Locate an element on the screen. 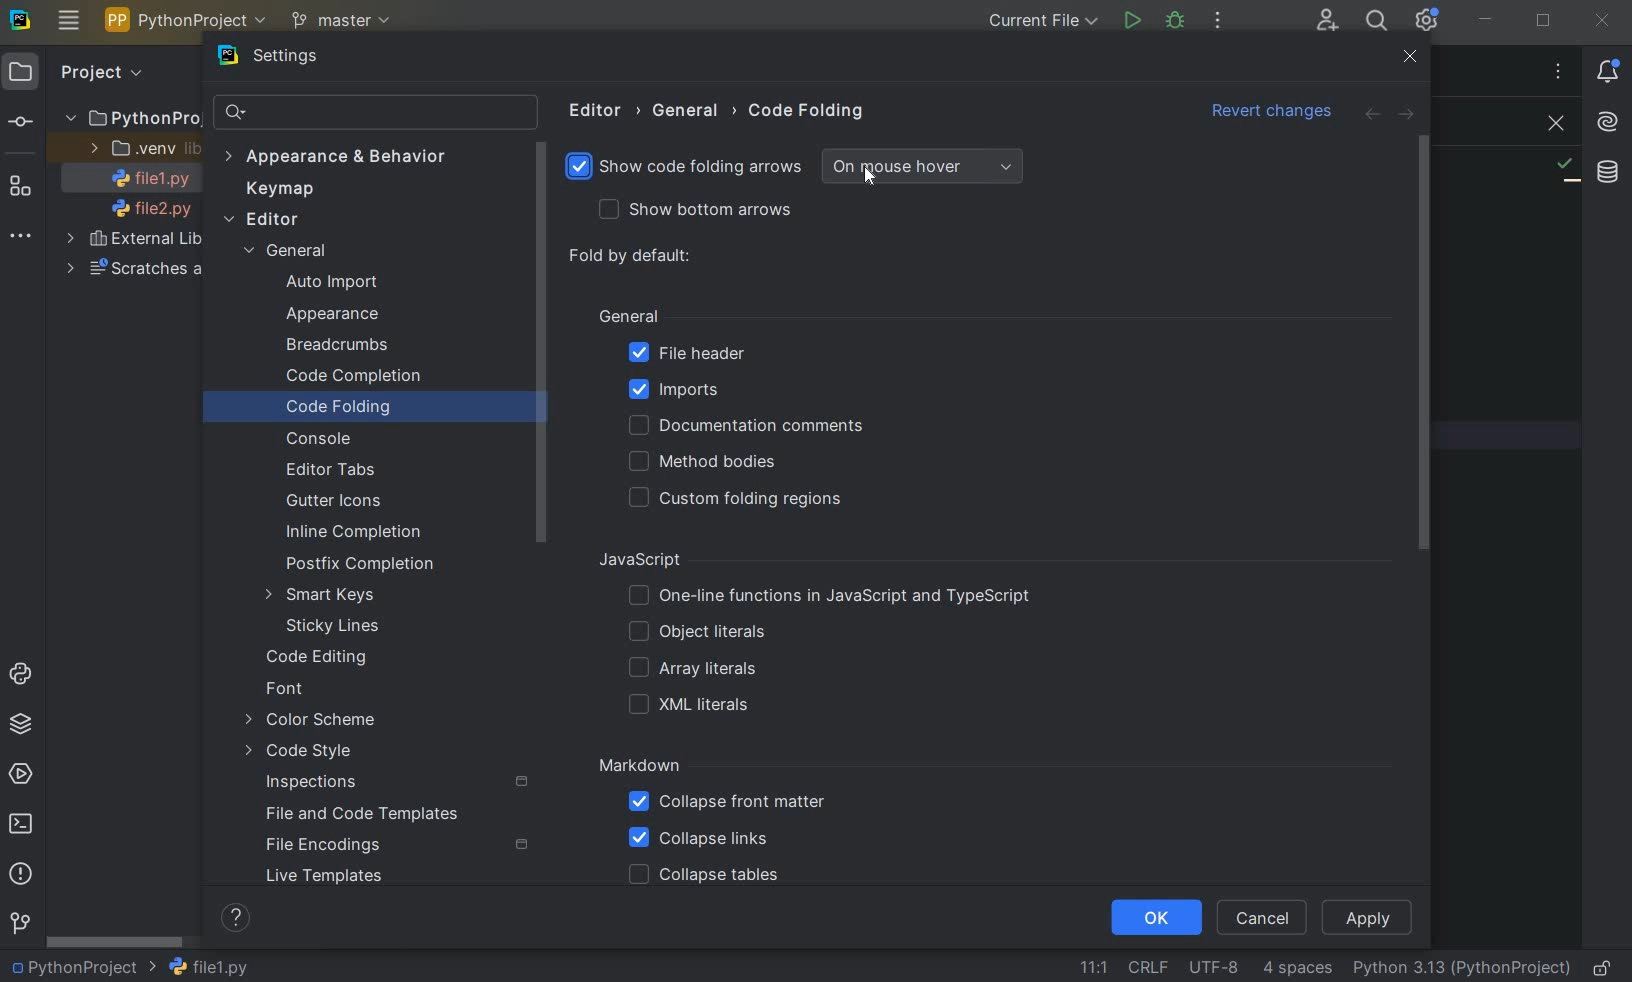 This screenshot has width=1632, height=982. PythonProject is located at coordinates (132, 119).